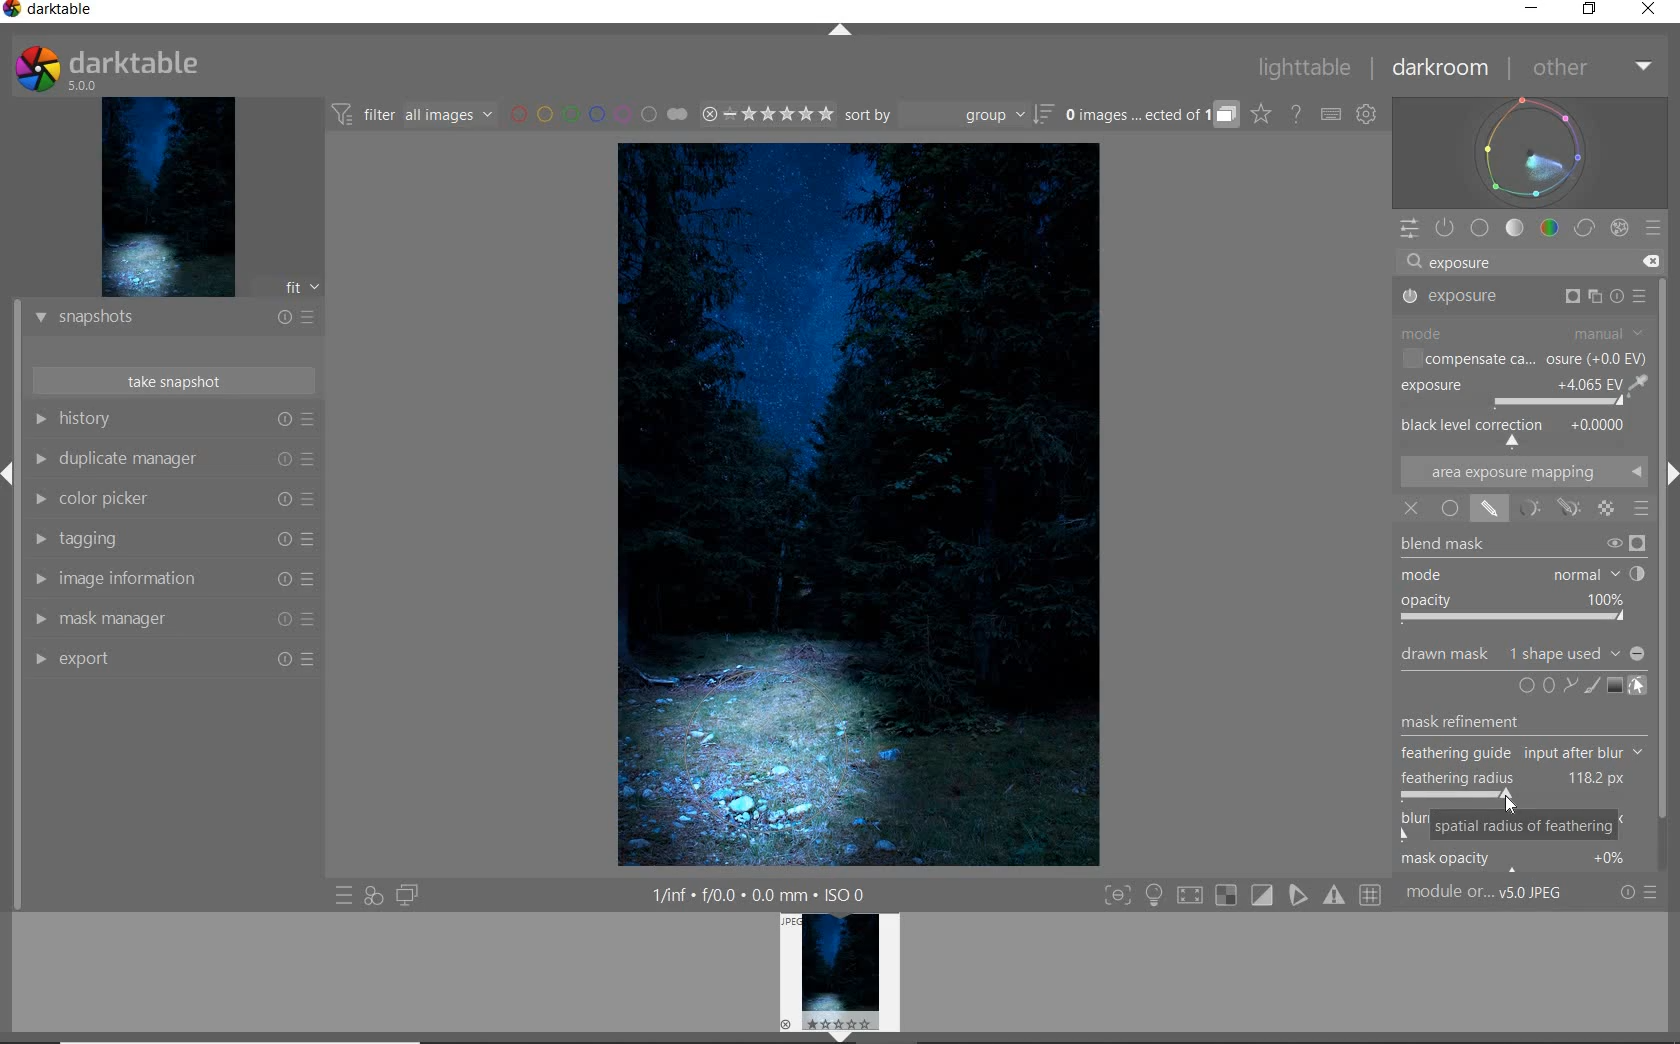 Image resolution: width=1680 pixels, height=1044 pixels. I want to click on 1/inf*f/0.0 mm*ISO 0, so click(754, 893).